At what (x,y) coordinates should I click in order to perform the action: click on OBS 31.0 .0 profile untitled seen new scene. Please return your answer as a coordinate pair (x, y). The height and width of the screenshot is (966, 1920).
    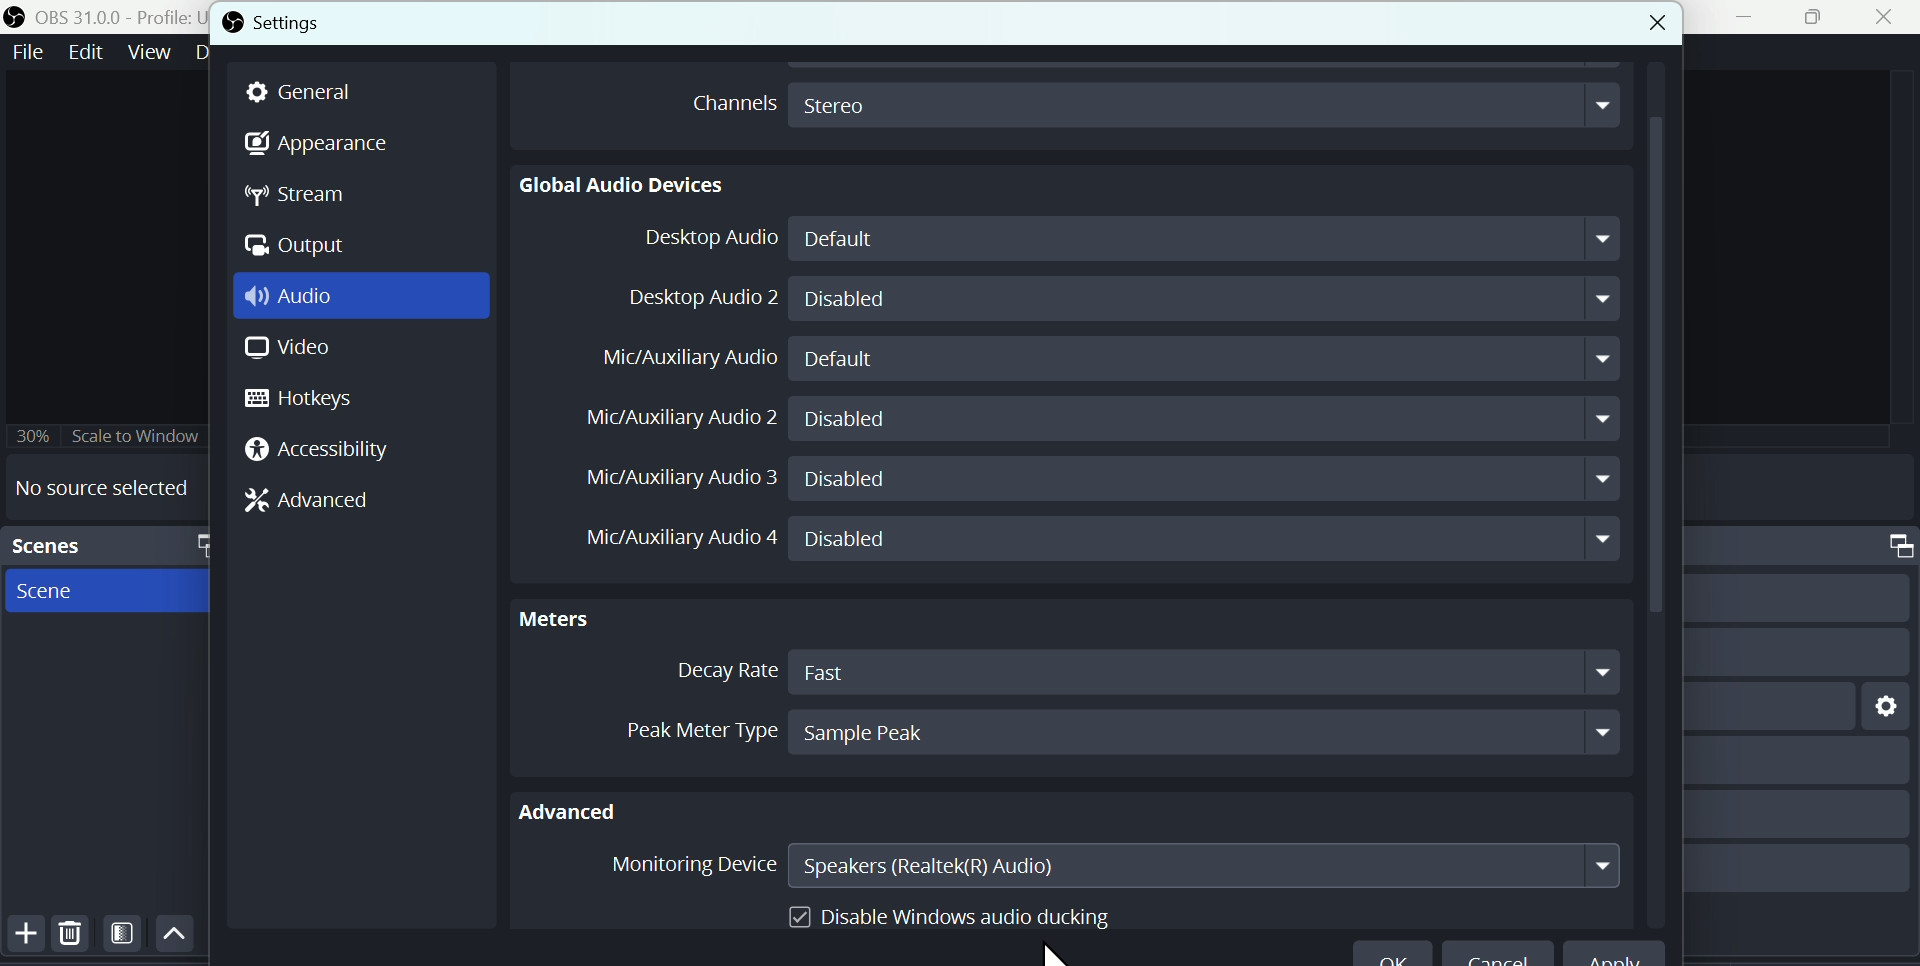
    Looking at the image, I should click on (118, 16).